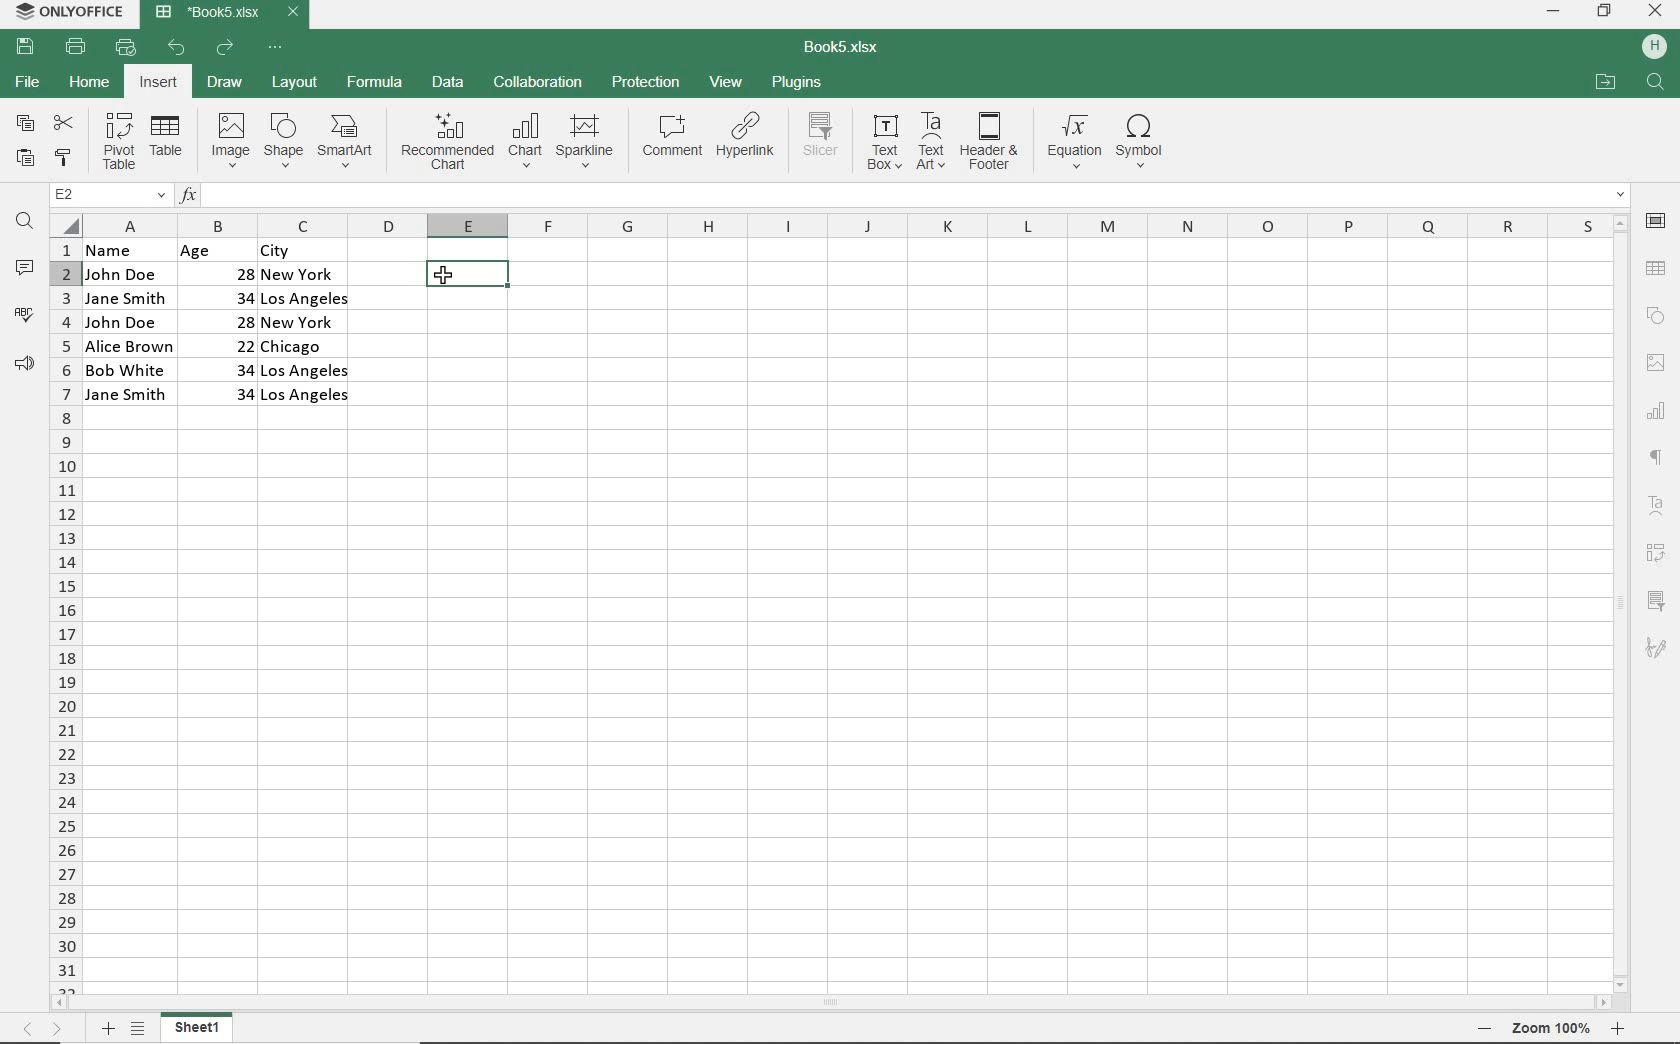 Image resolution: width=1680 pixels, height=1044 pixels. I want to click on SCROLLBAR, so click(1617, 603).